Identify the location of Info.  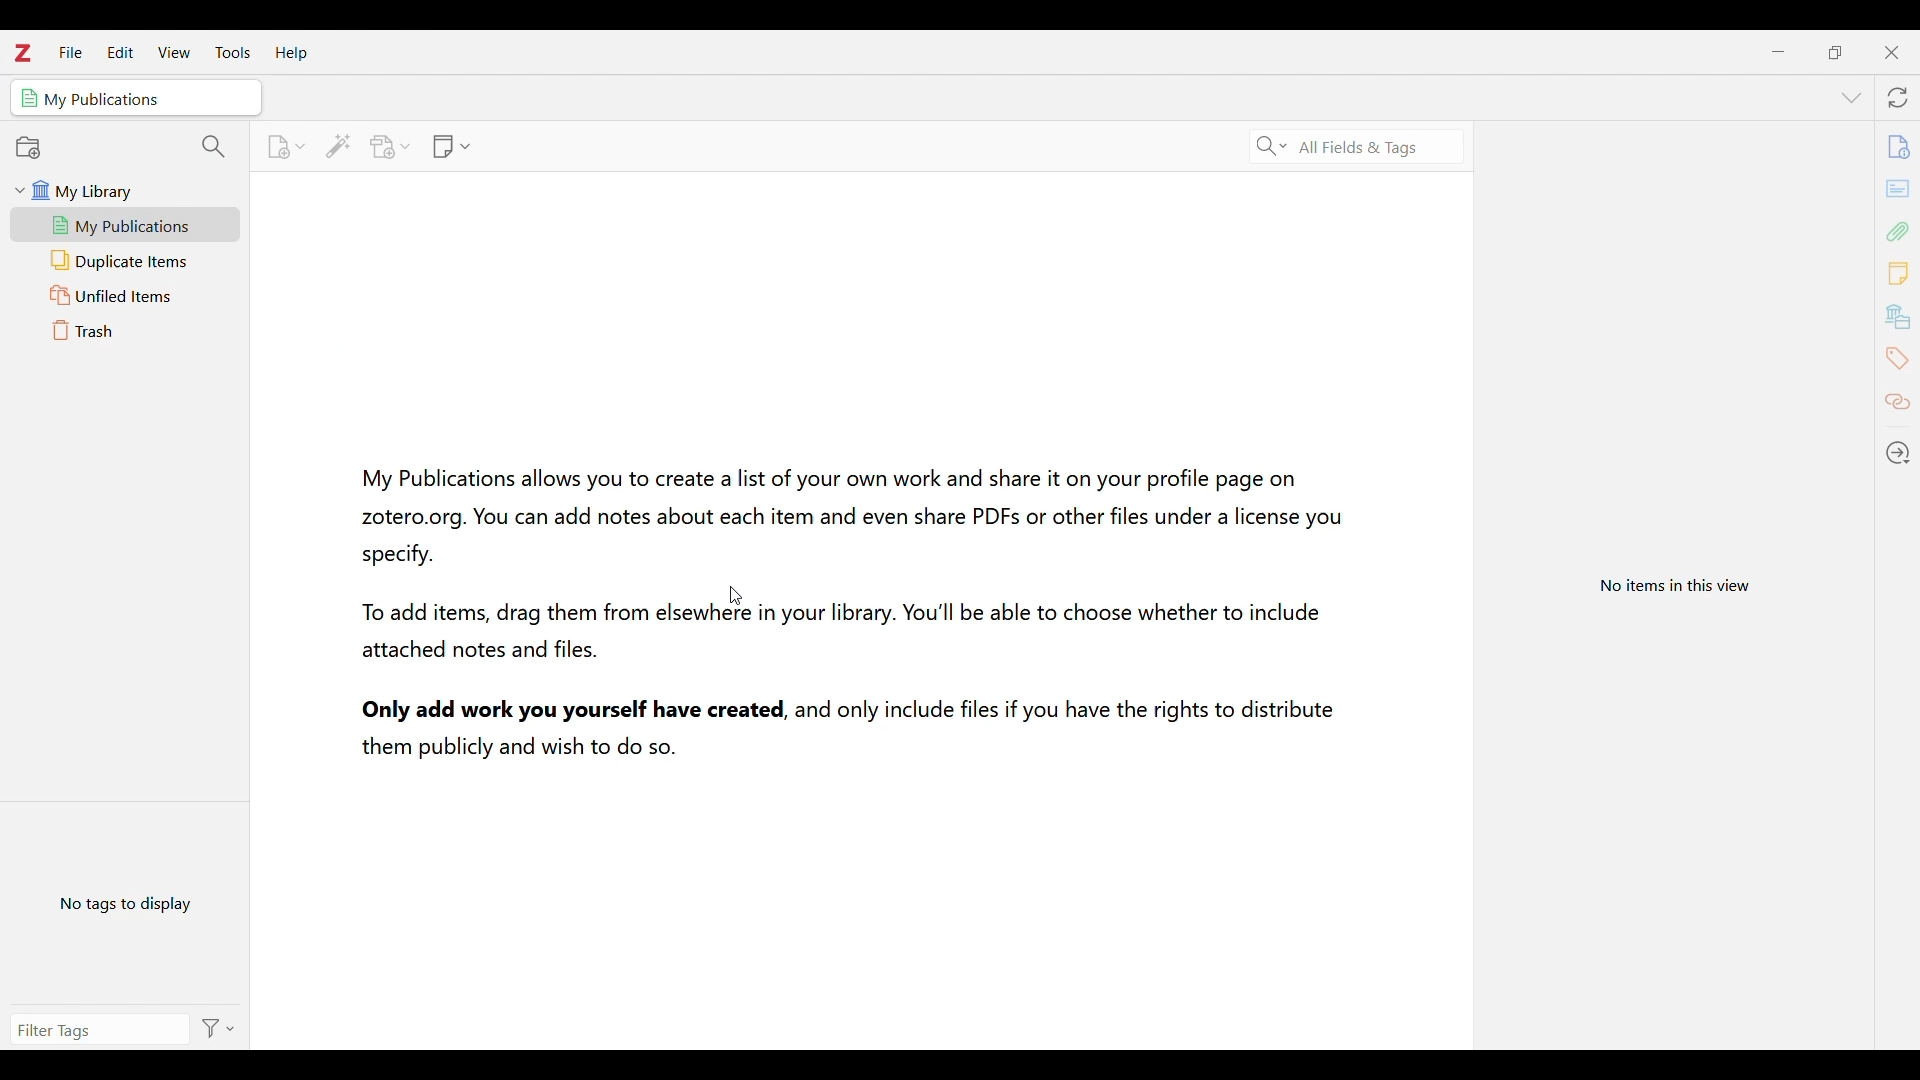
(1899, 145).